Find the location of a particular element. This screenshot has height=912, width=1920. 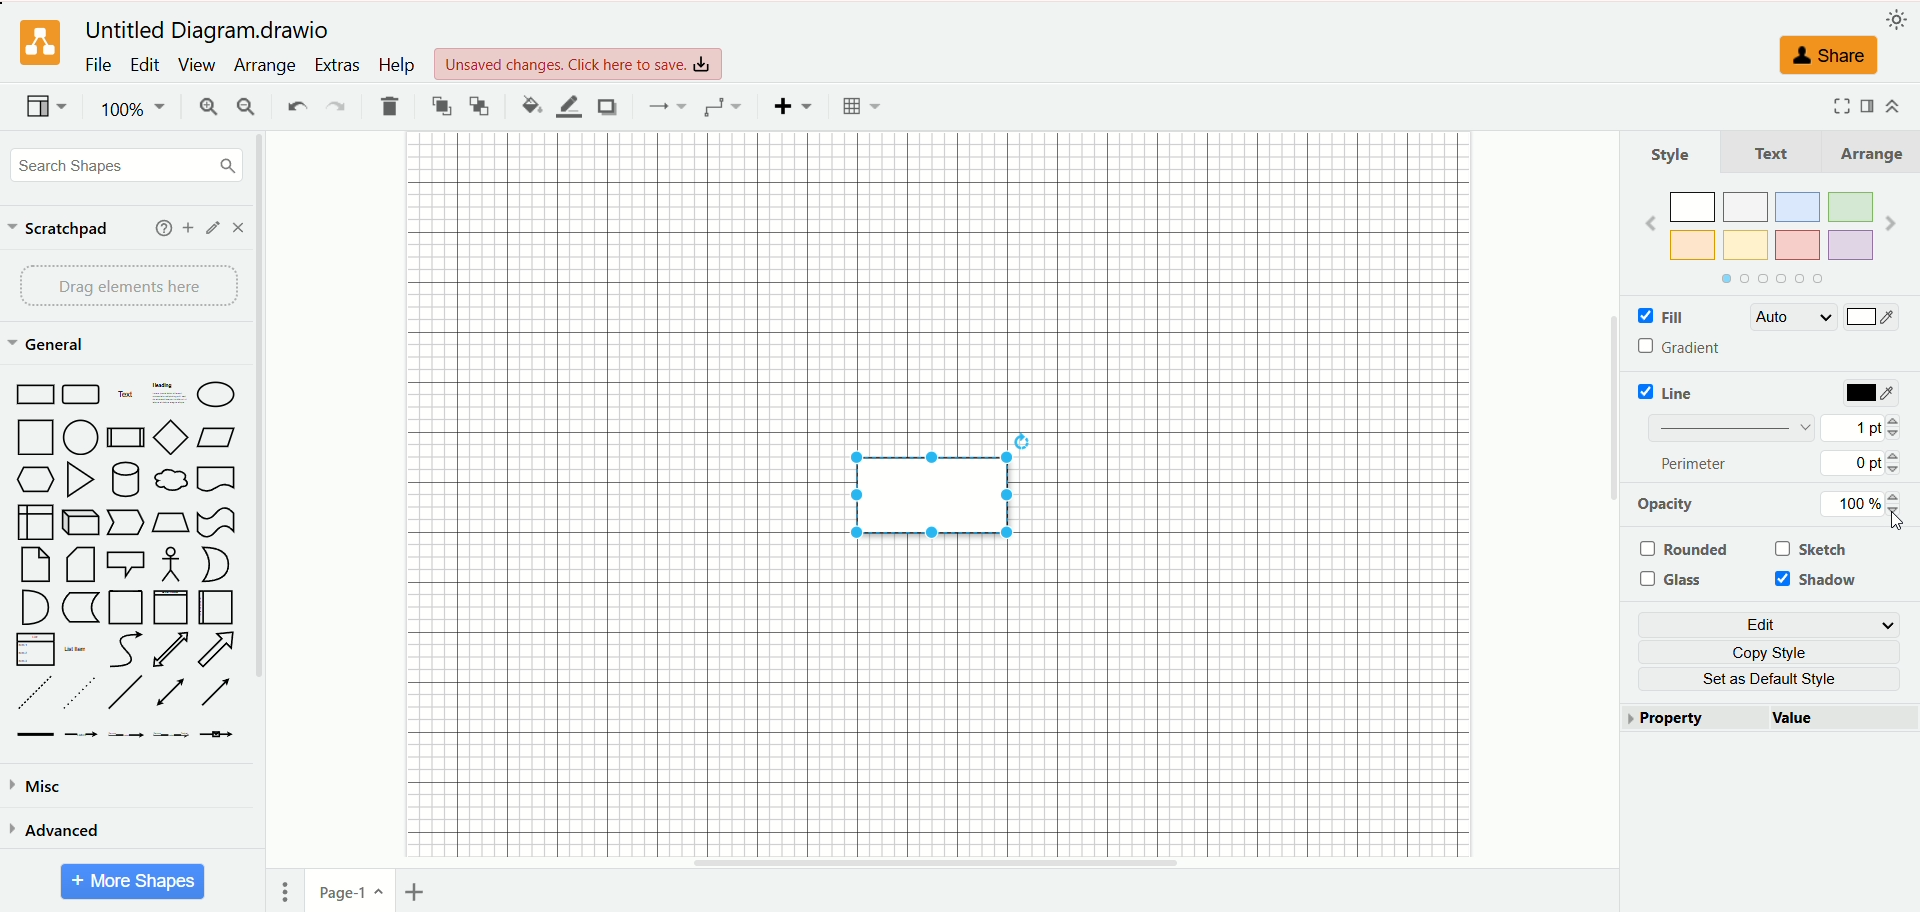

click here to save is located at coordinates (580, 64).